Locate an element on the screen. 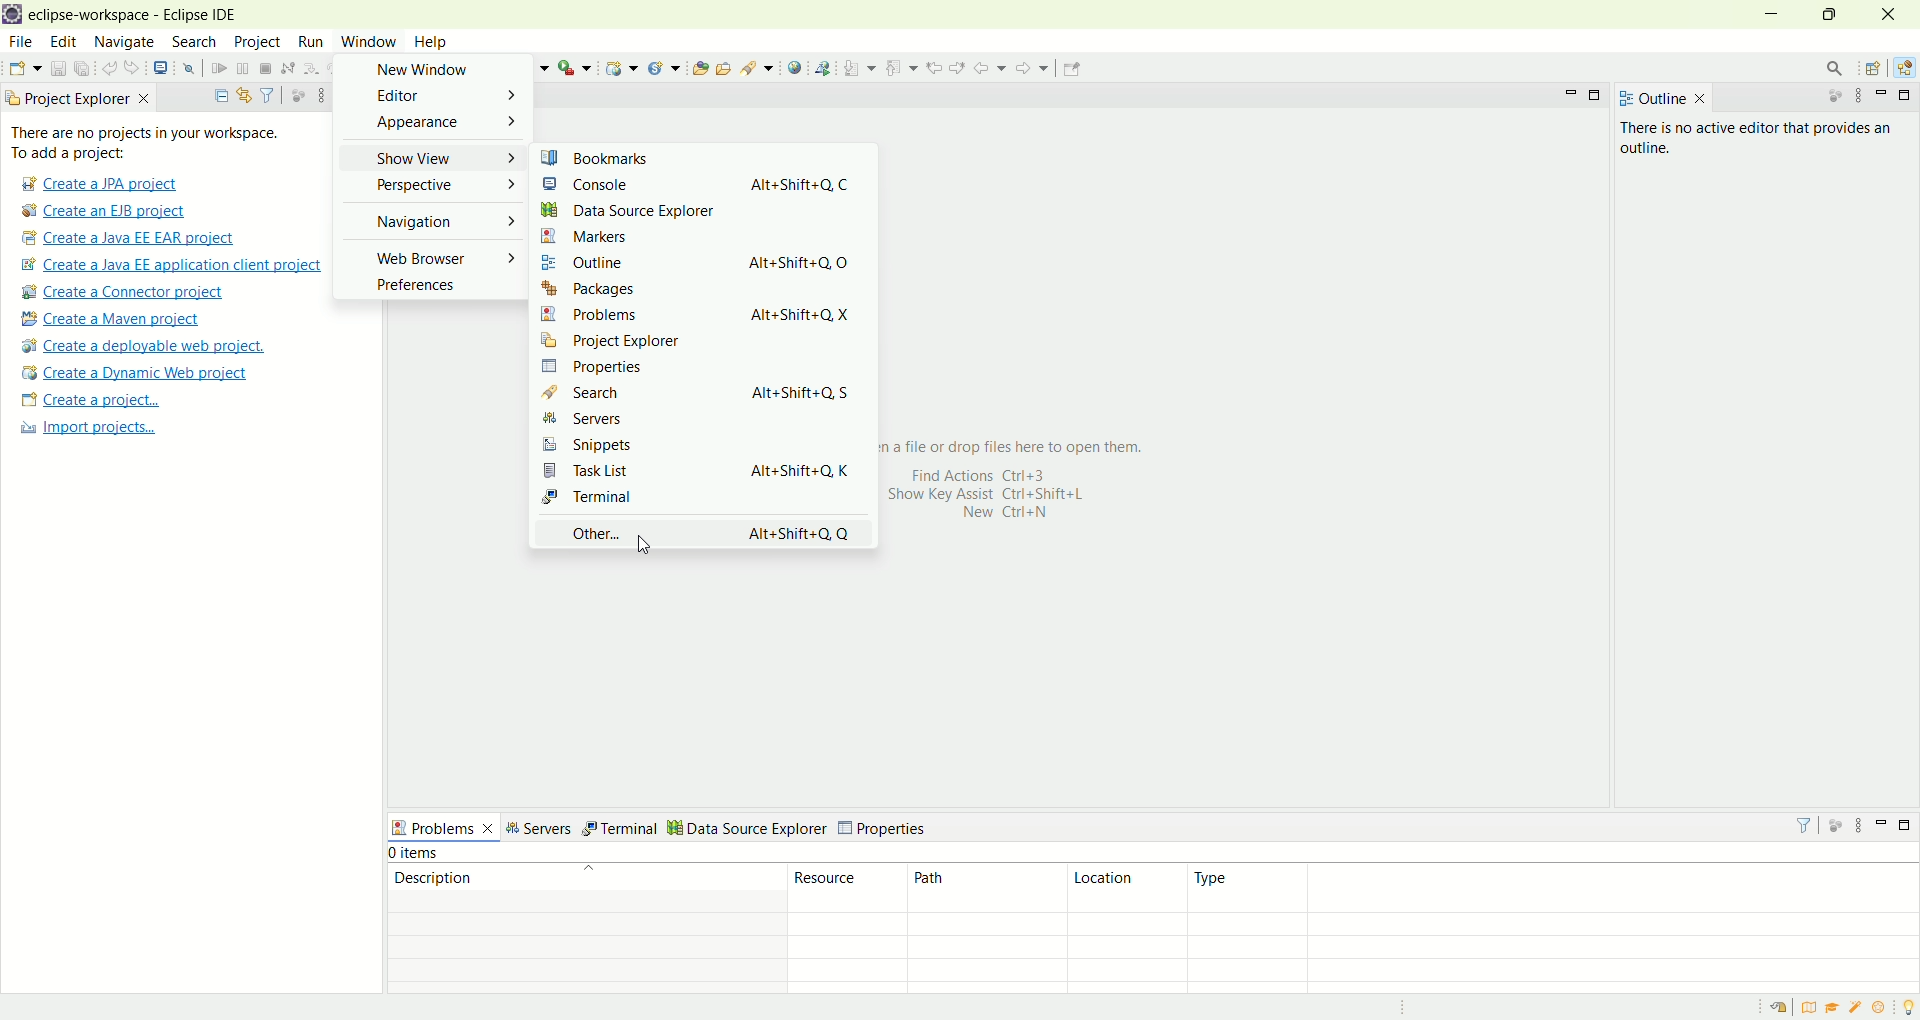 The image size is (1920, 1020). aIt+Shift+Q, S is located at coordinates (807, 390).